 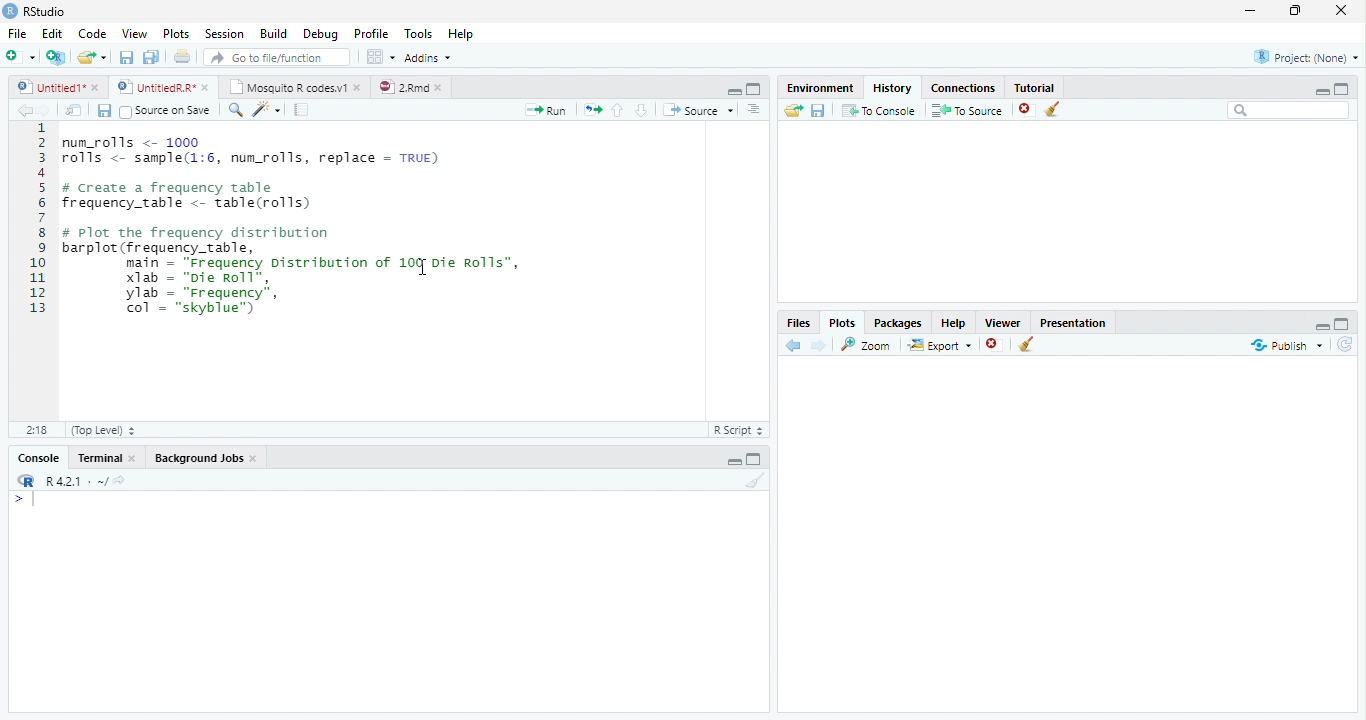 What do you see at coordinates (1344, 324) in the screenshot?
I see `Full Height` at bounding box center [1344, 324].